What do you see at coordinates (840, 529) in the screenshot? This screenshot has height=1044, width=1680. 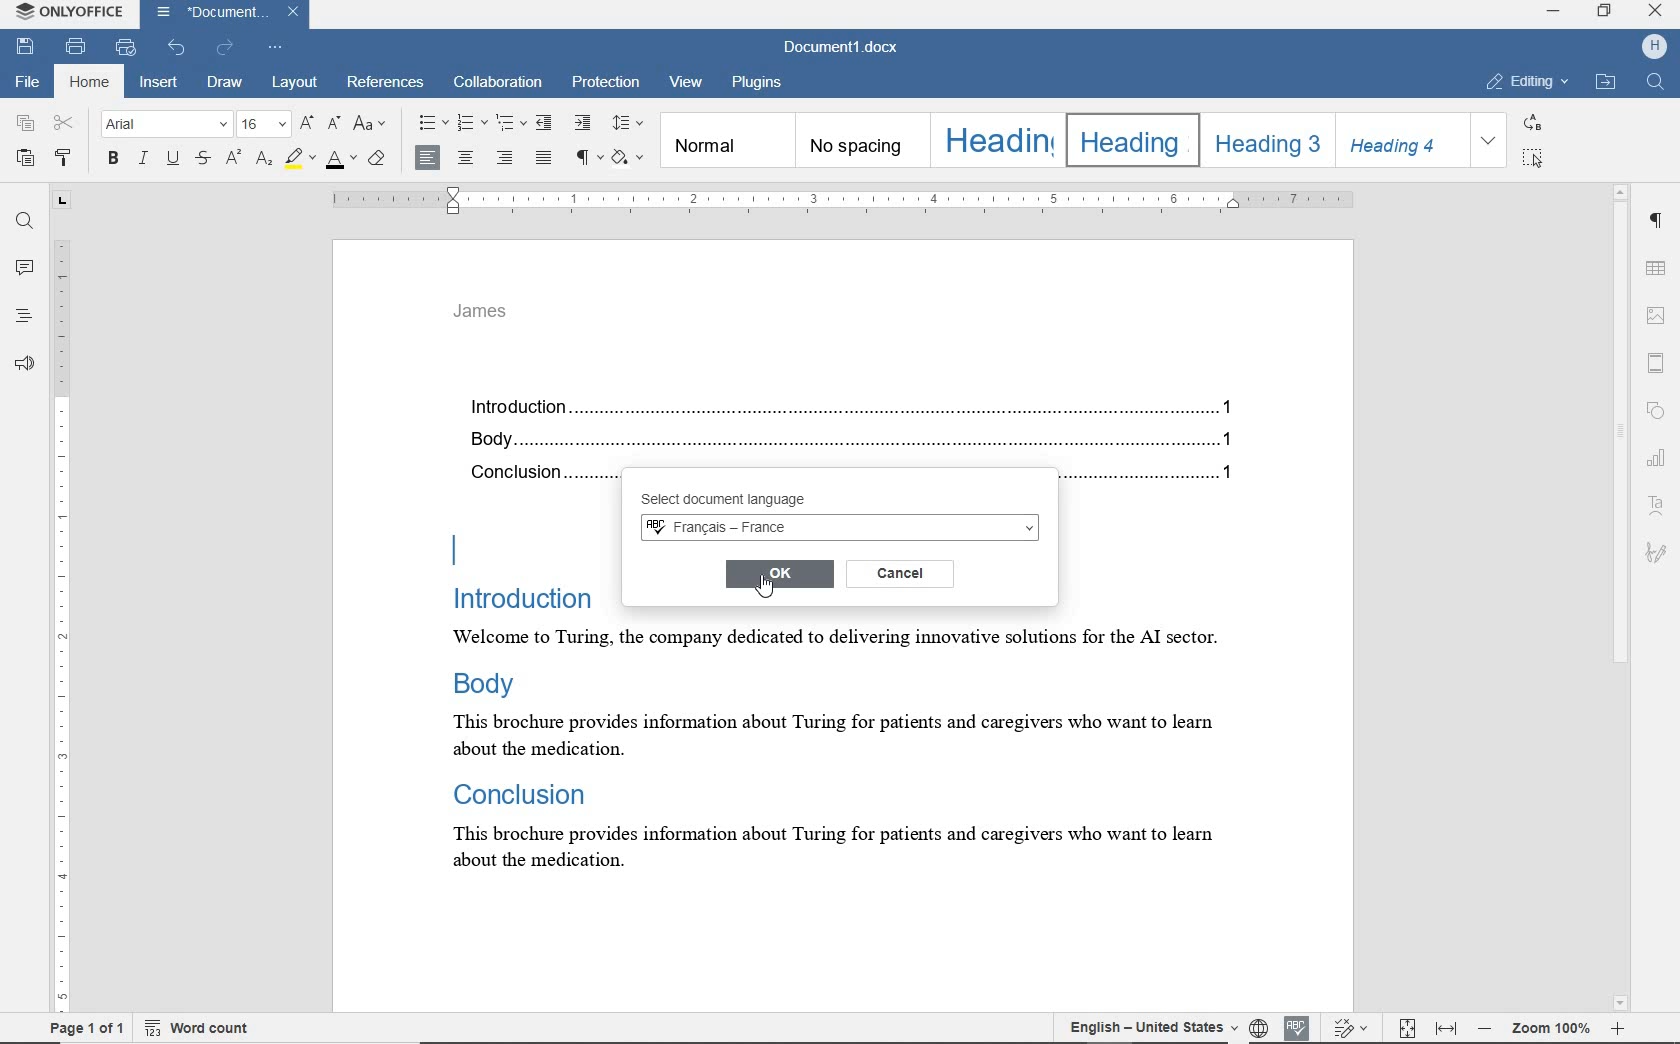 I see `François - France` at bounding box center [840, 529].